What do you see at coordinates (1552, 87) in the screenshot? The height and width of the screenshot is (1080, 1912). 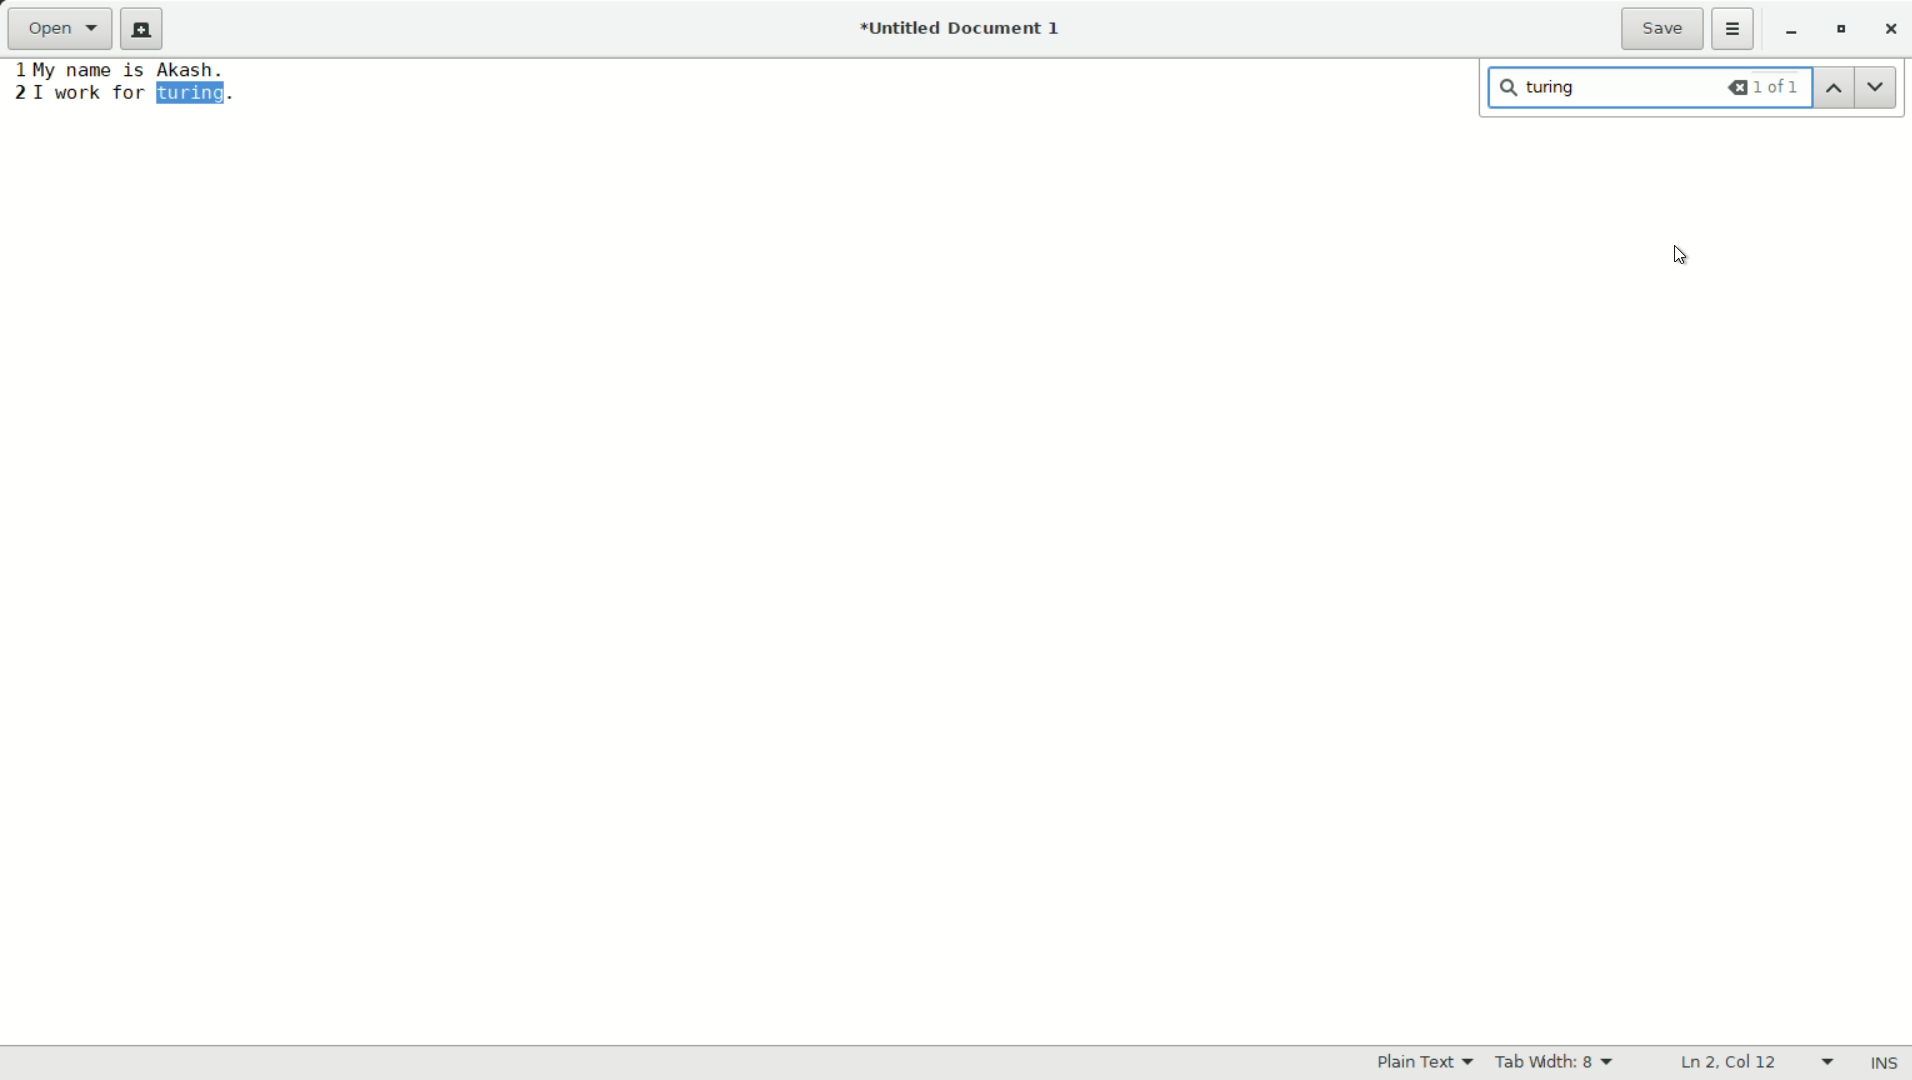 I see `turing` at bounding box center [1552, 87].